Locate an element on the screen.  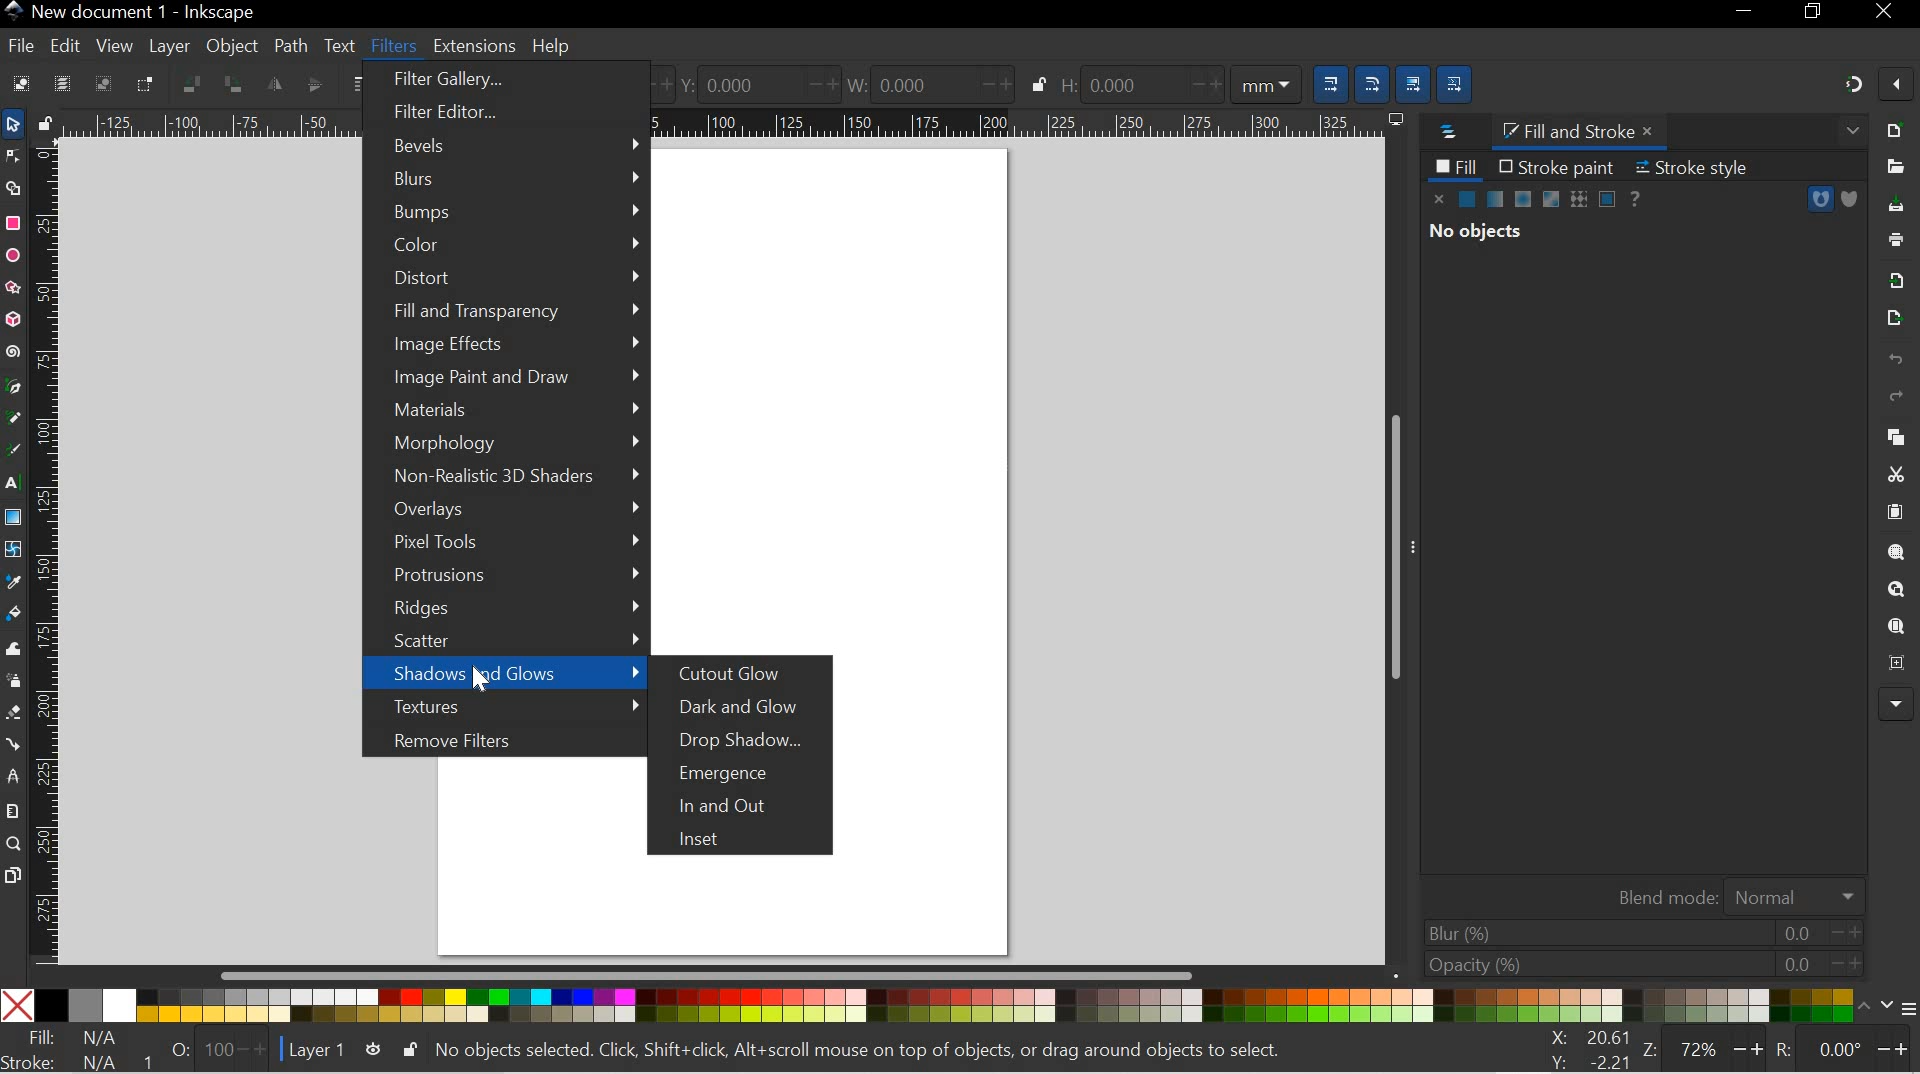
DESELECT ANY SELECTED OBJECTS is located at coordinates (103, 83).